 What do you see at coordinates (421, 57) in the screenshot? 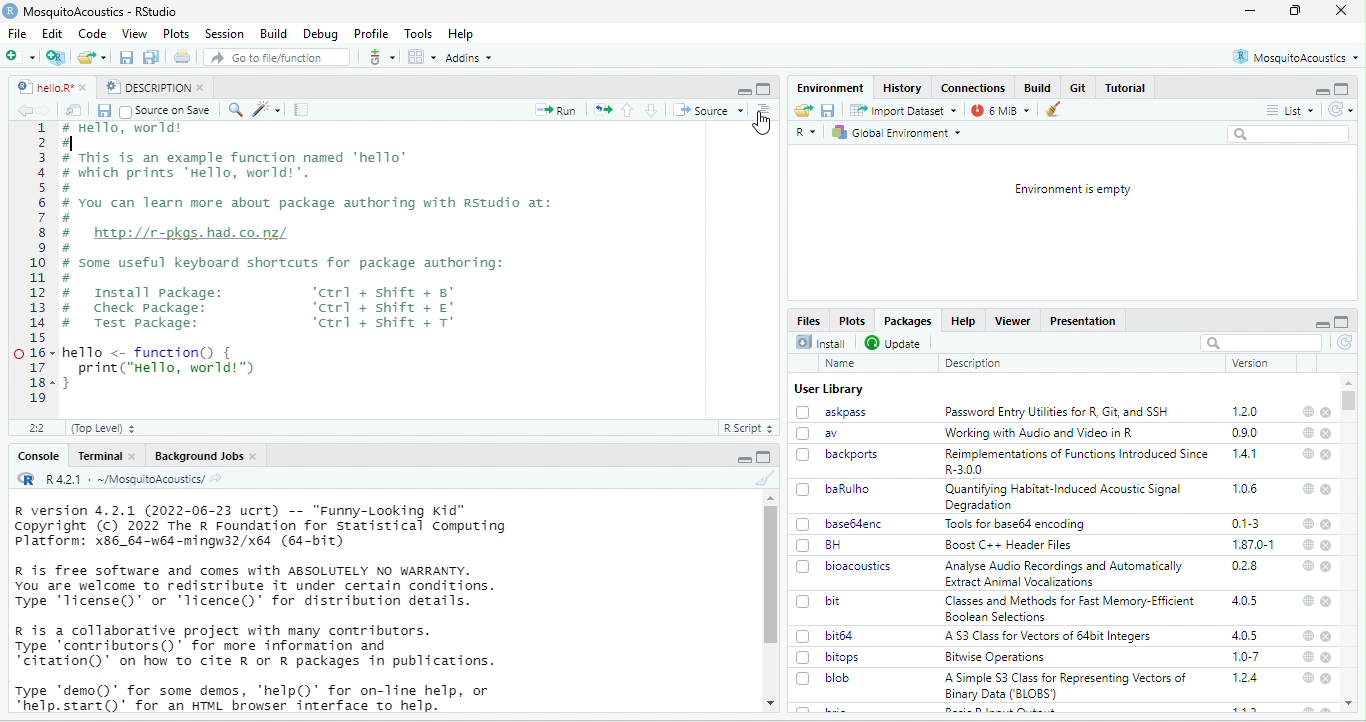
I see `workspace panes` at bounding box center [421, 57].